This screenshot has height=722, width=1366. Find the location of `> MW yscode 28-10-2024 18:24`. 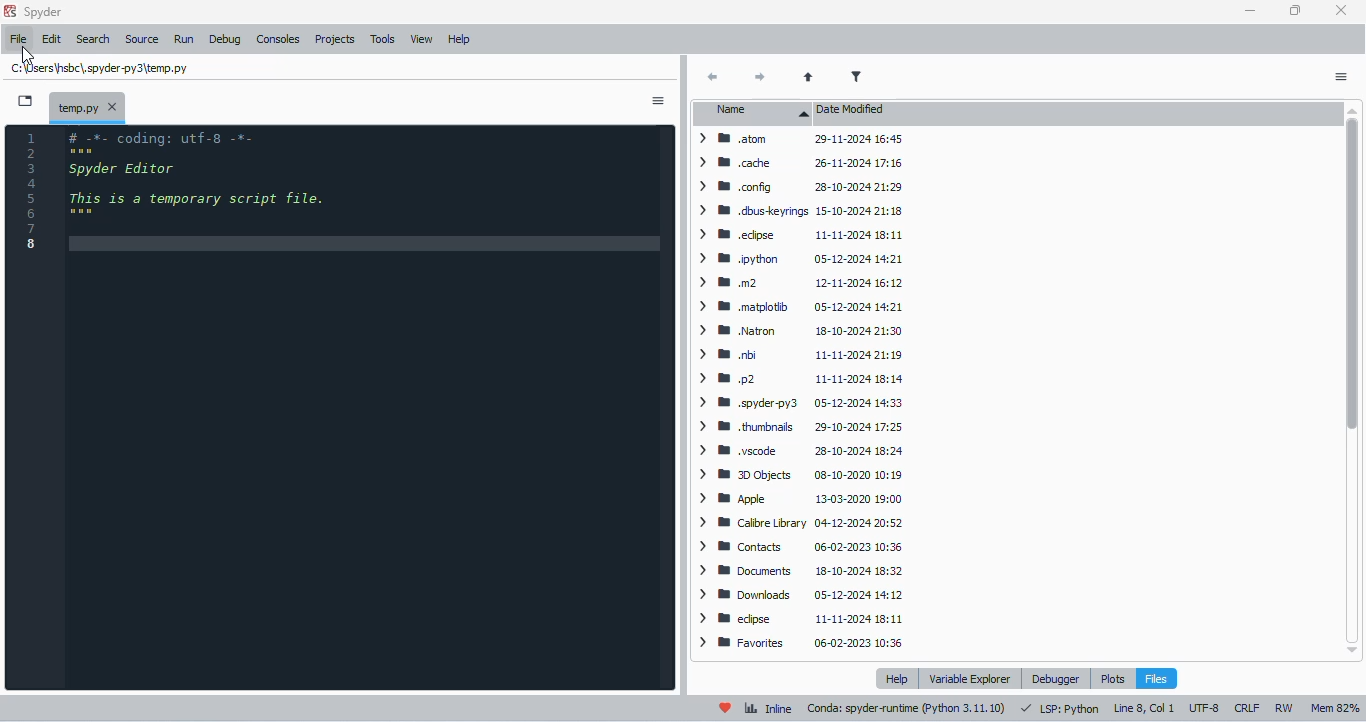

> MW yscode 28-10-2024 18:24 is located at coordinates (797, 451).